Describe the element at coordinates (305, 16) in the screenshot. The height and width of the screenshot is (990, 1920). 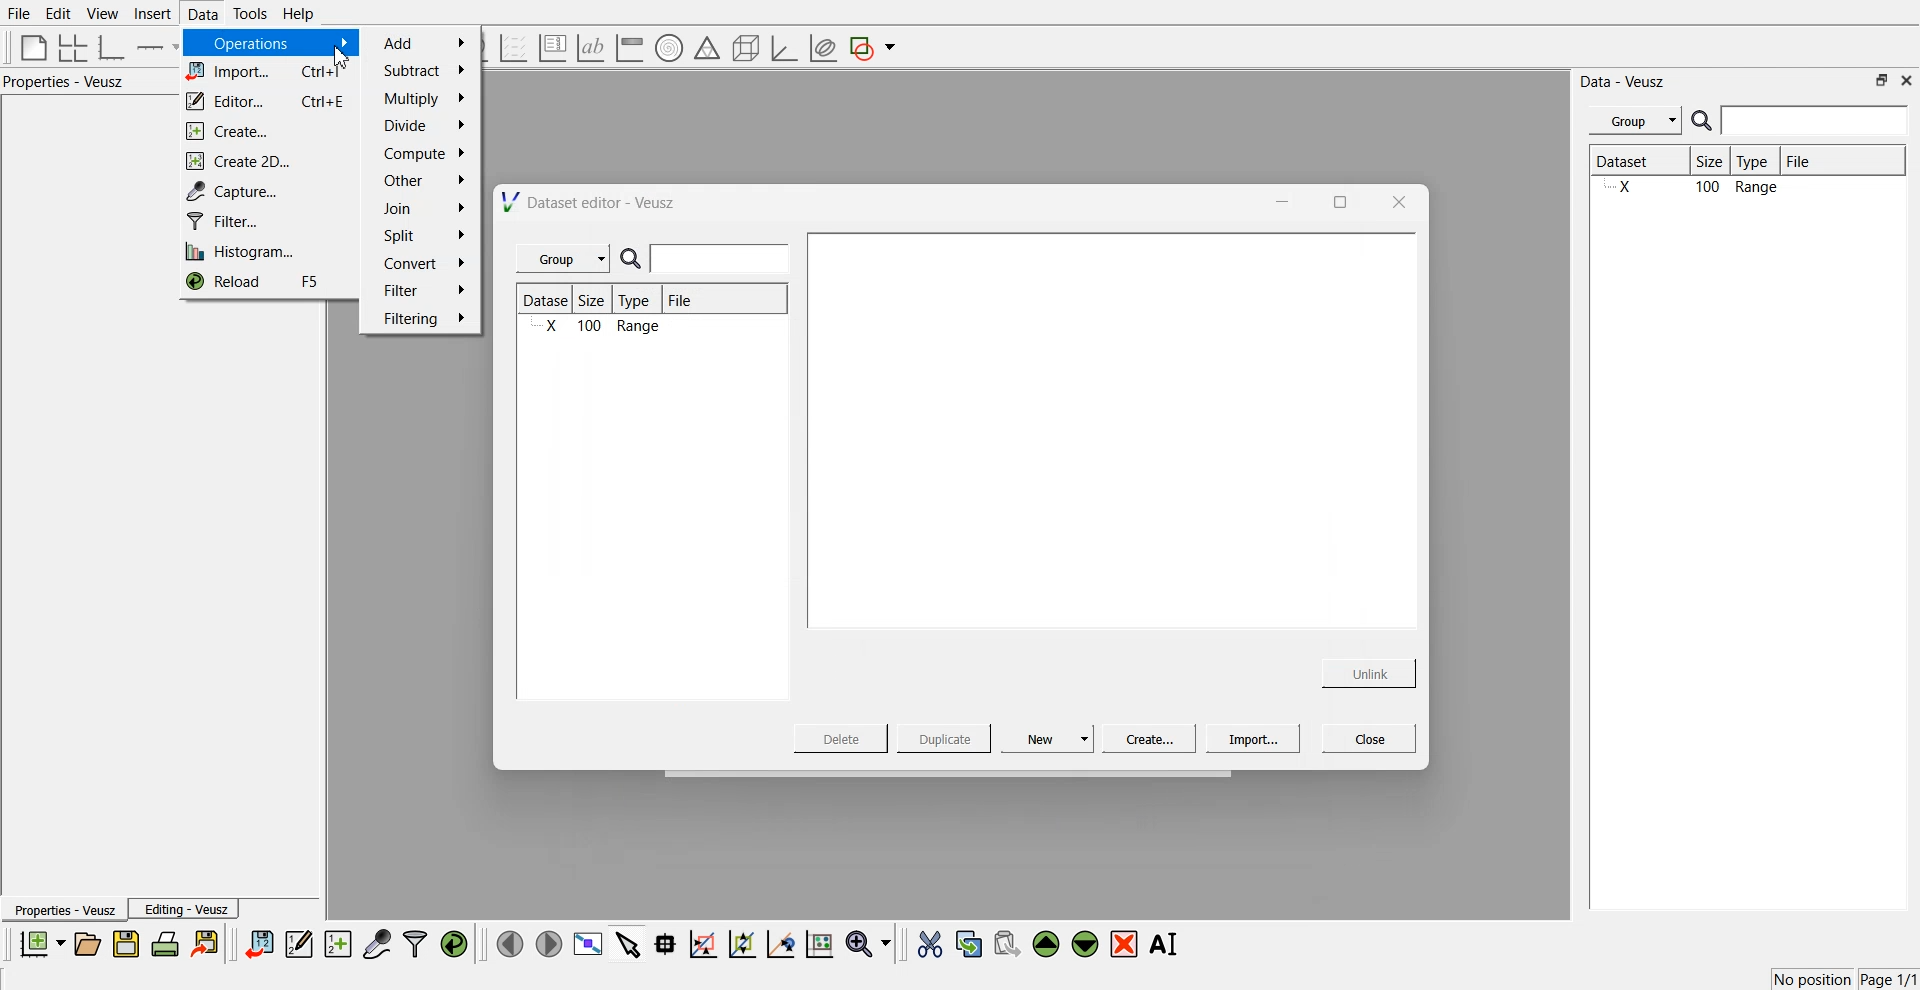
I see `Help` at that location.